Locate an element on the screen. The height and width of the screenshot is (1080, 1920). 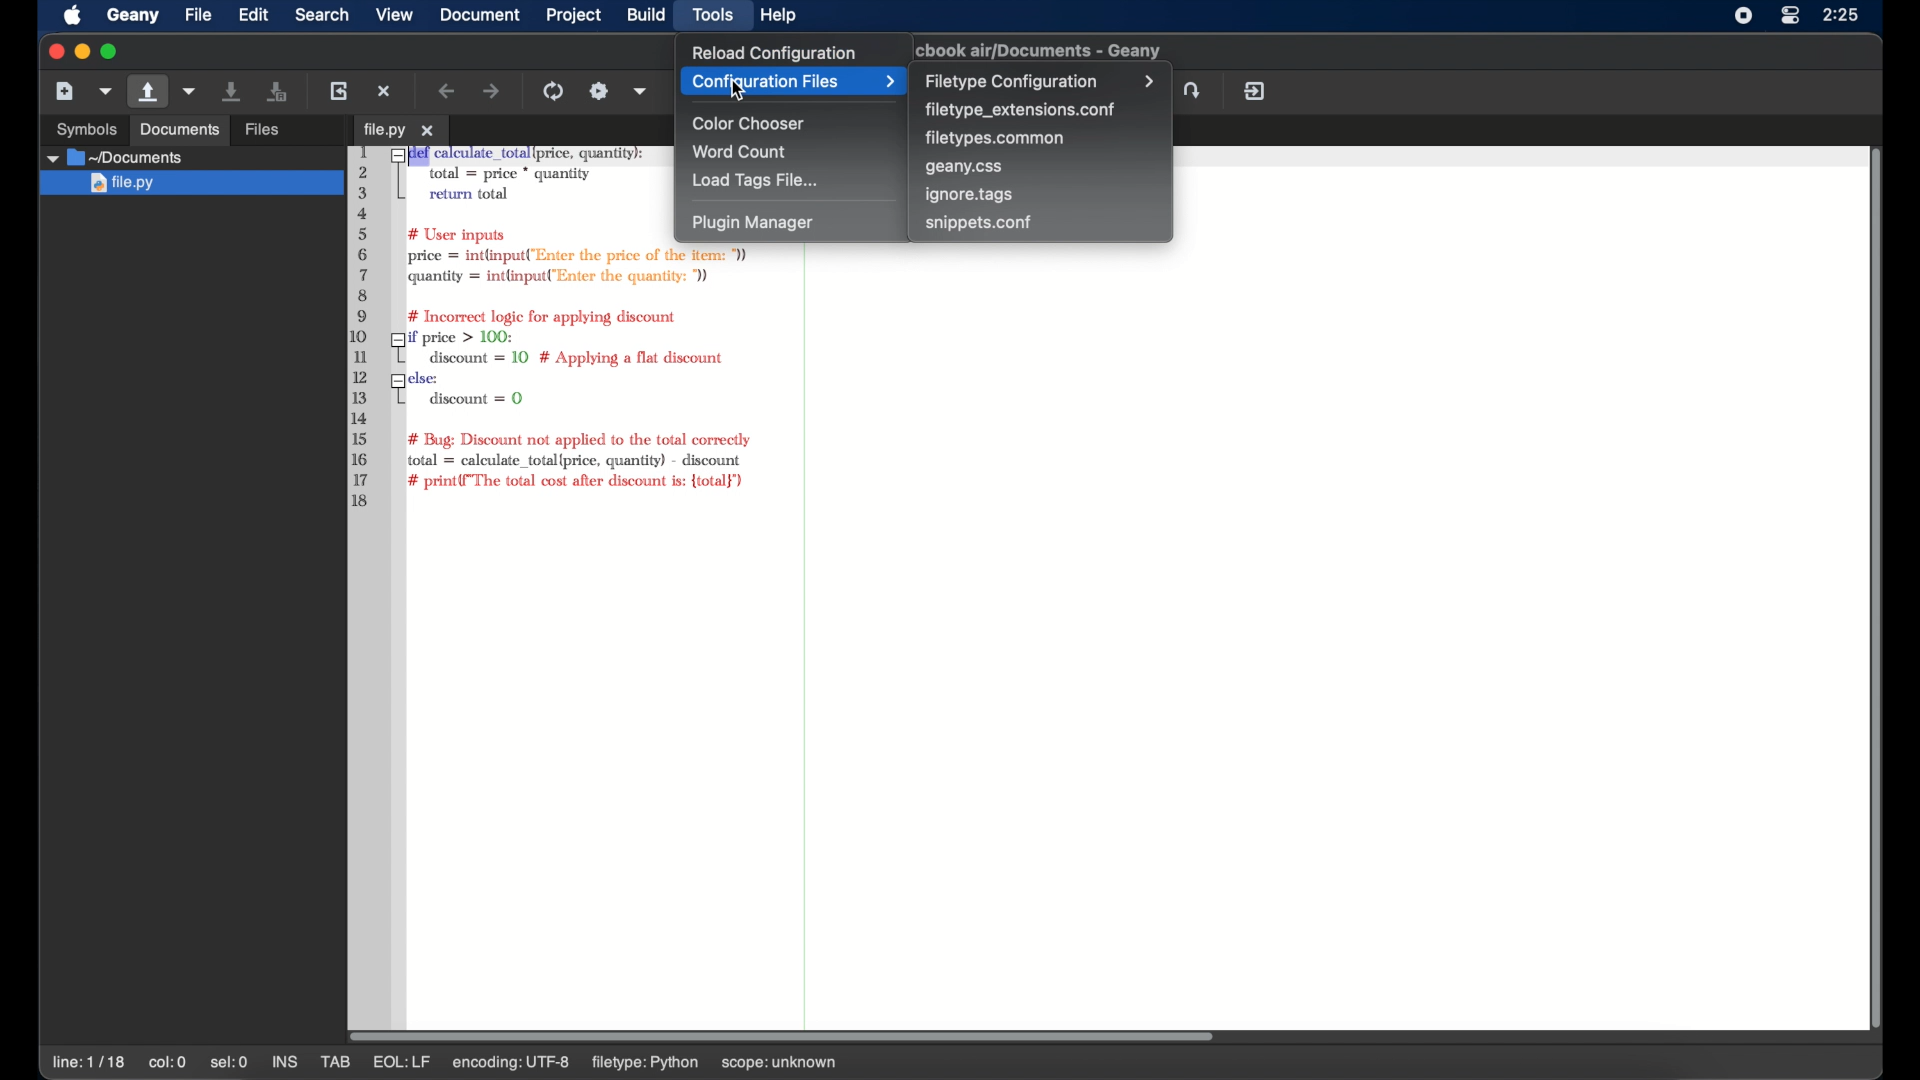
build the current file is located at coordinates (599, 91).